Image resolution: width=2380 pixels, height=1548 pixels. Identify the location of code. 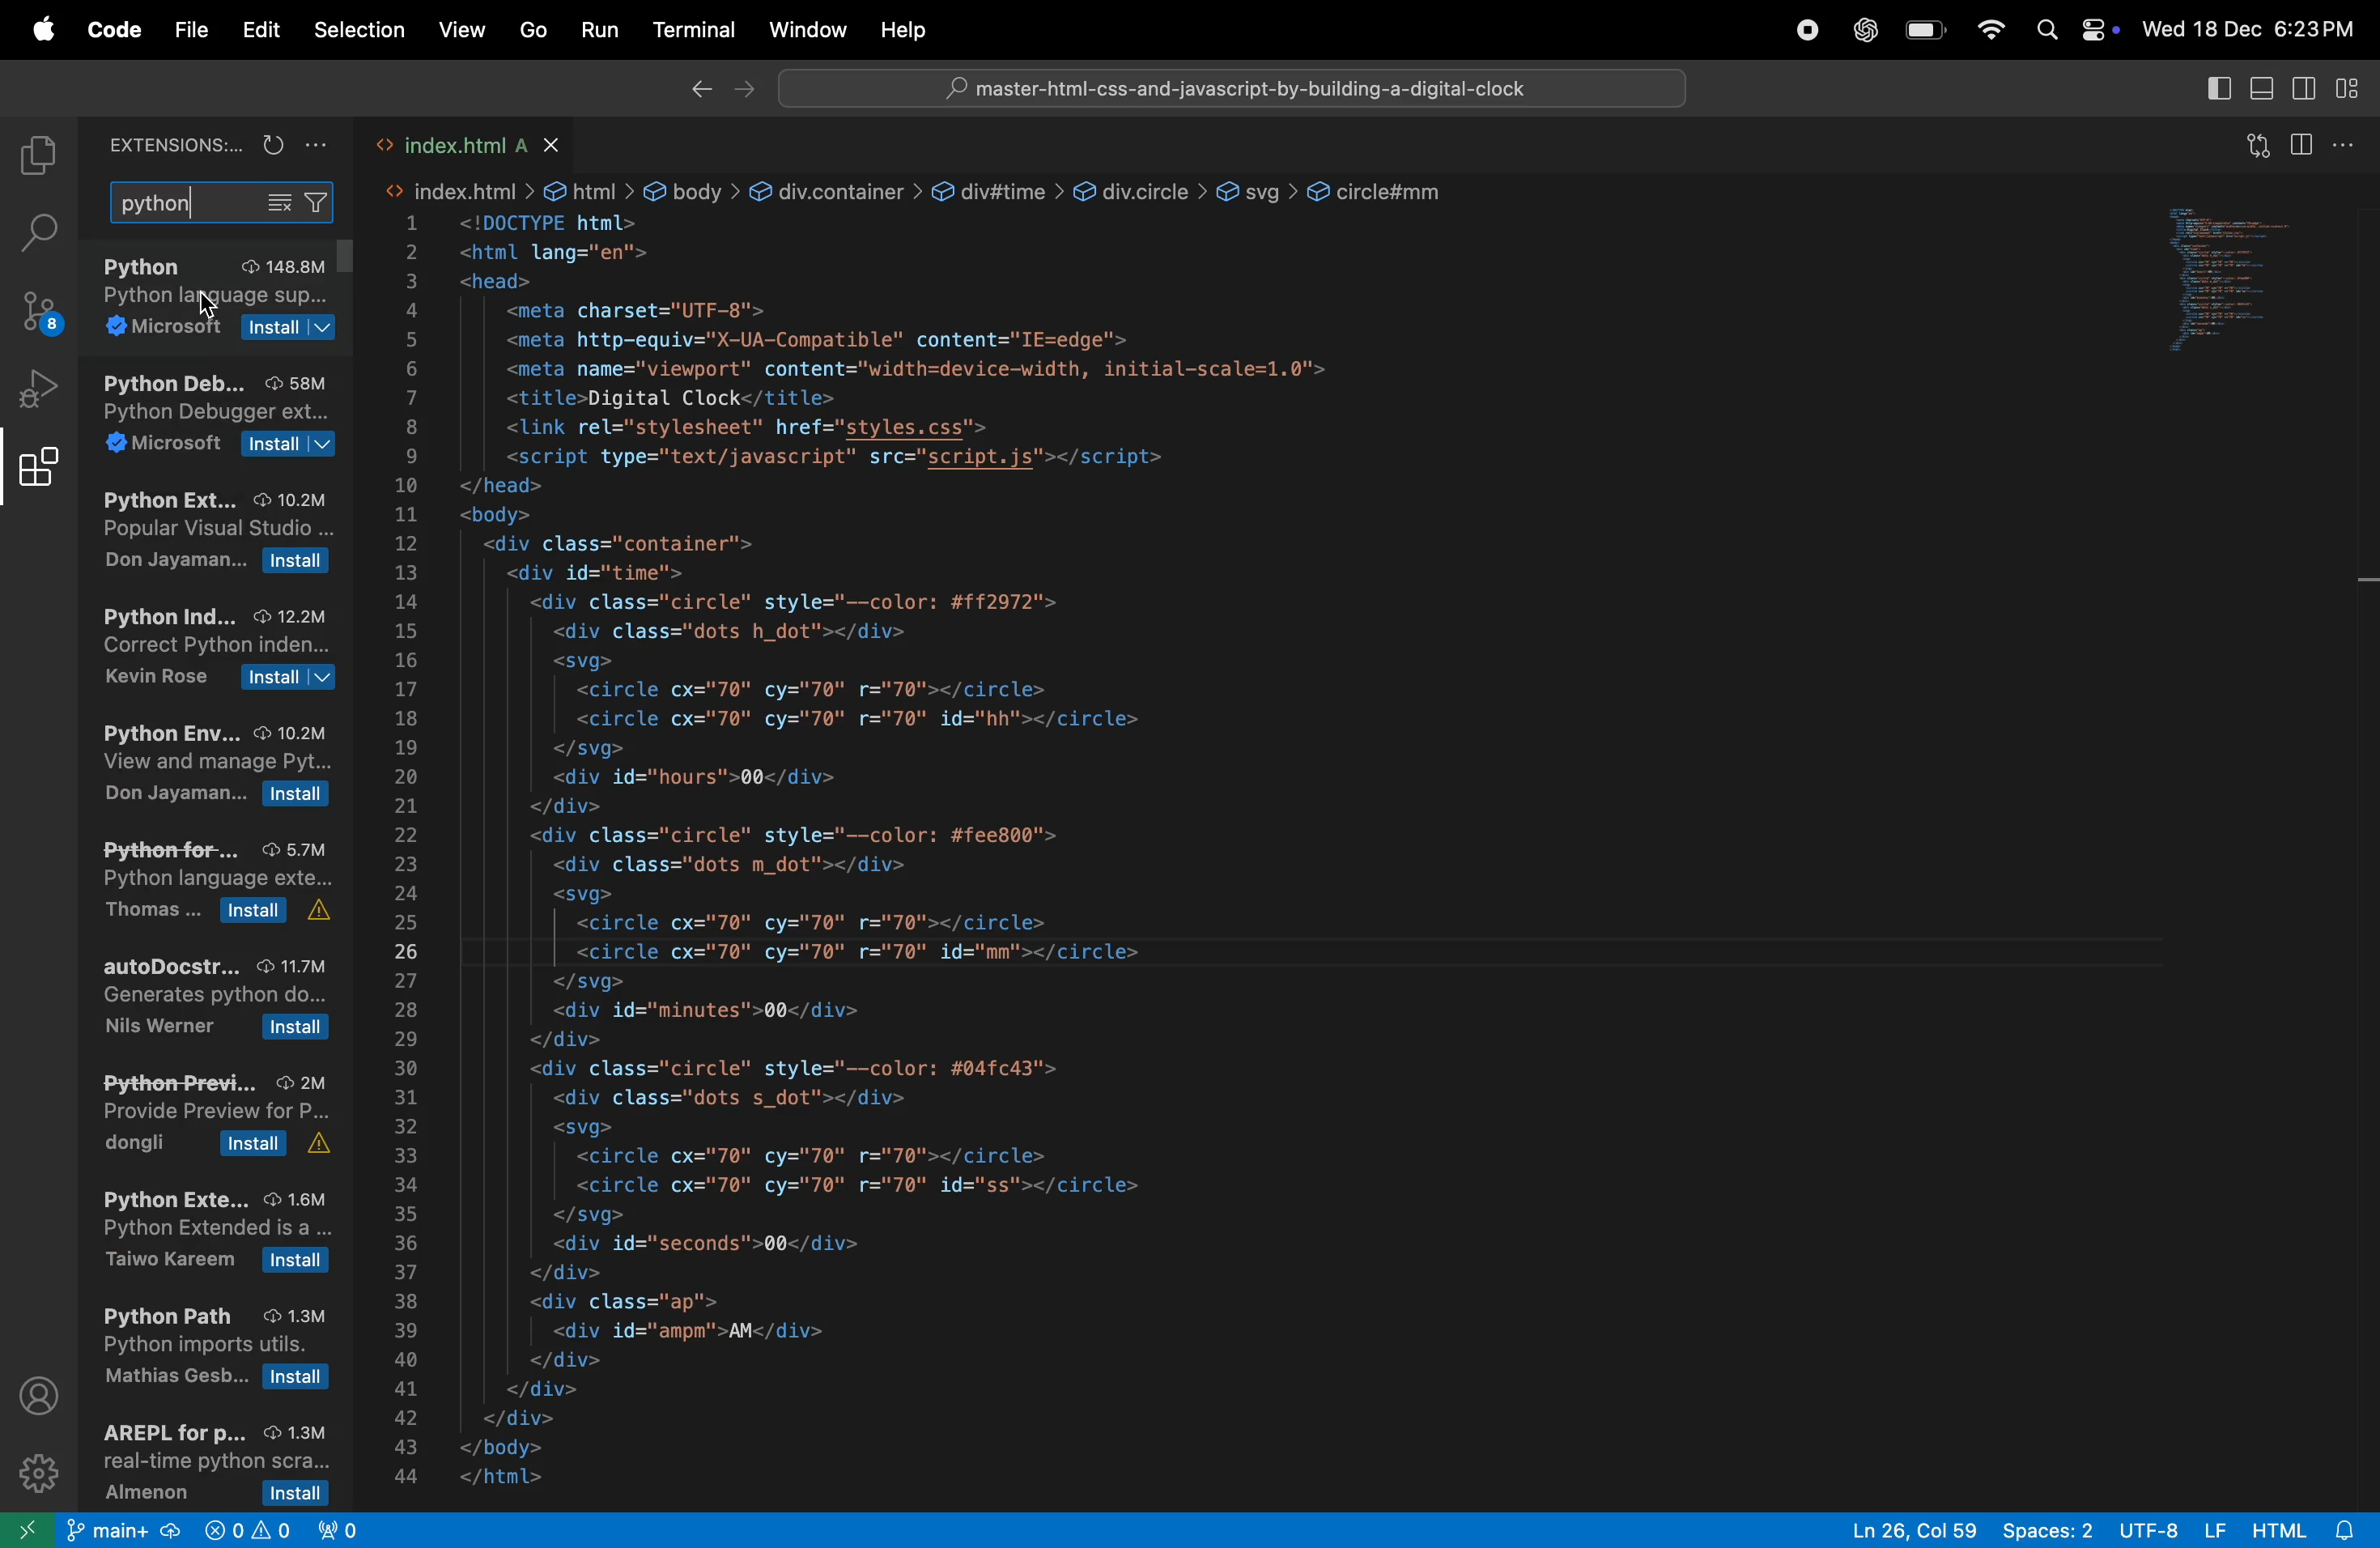
(111, 32).